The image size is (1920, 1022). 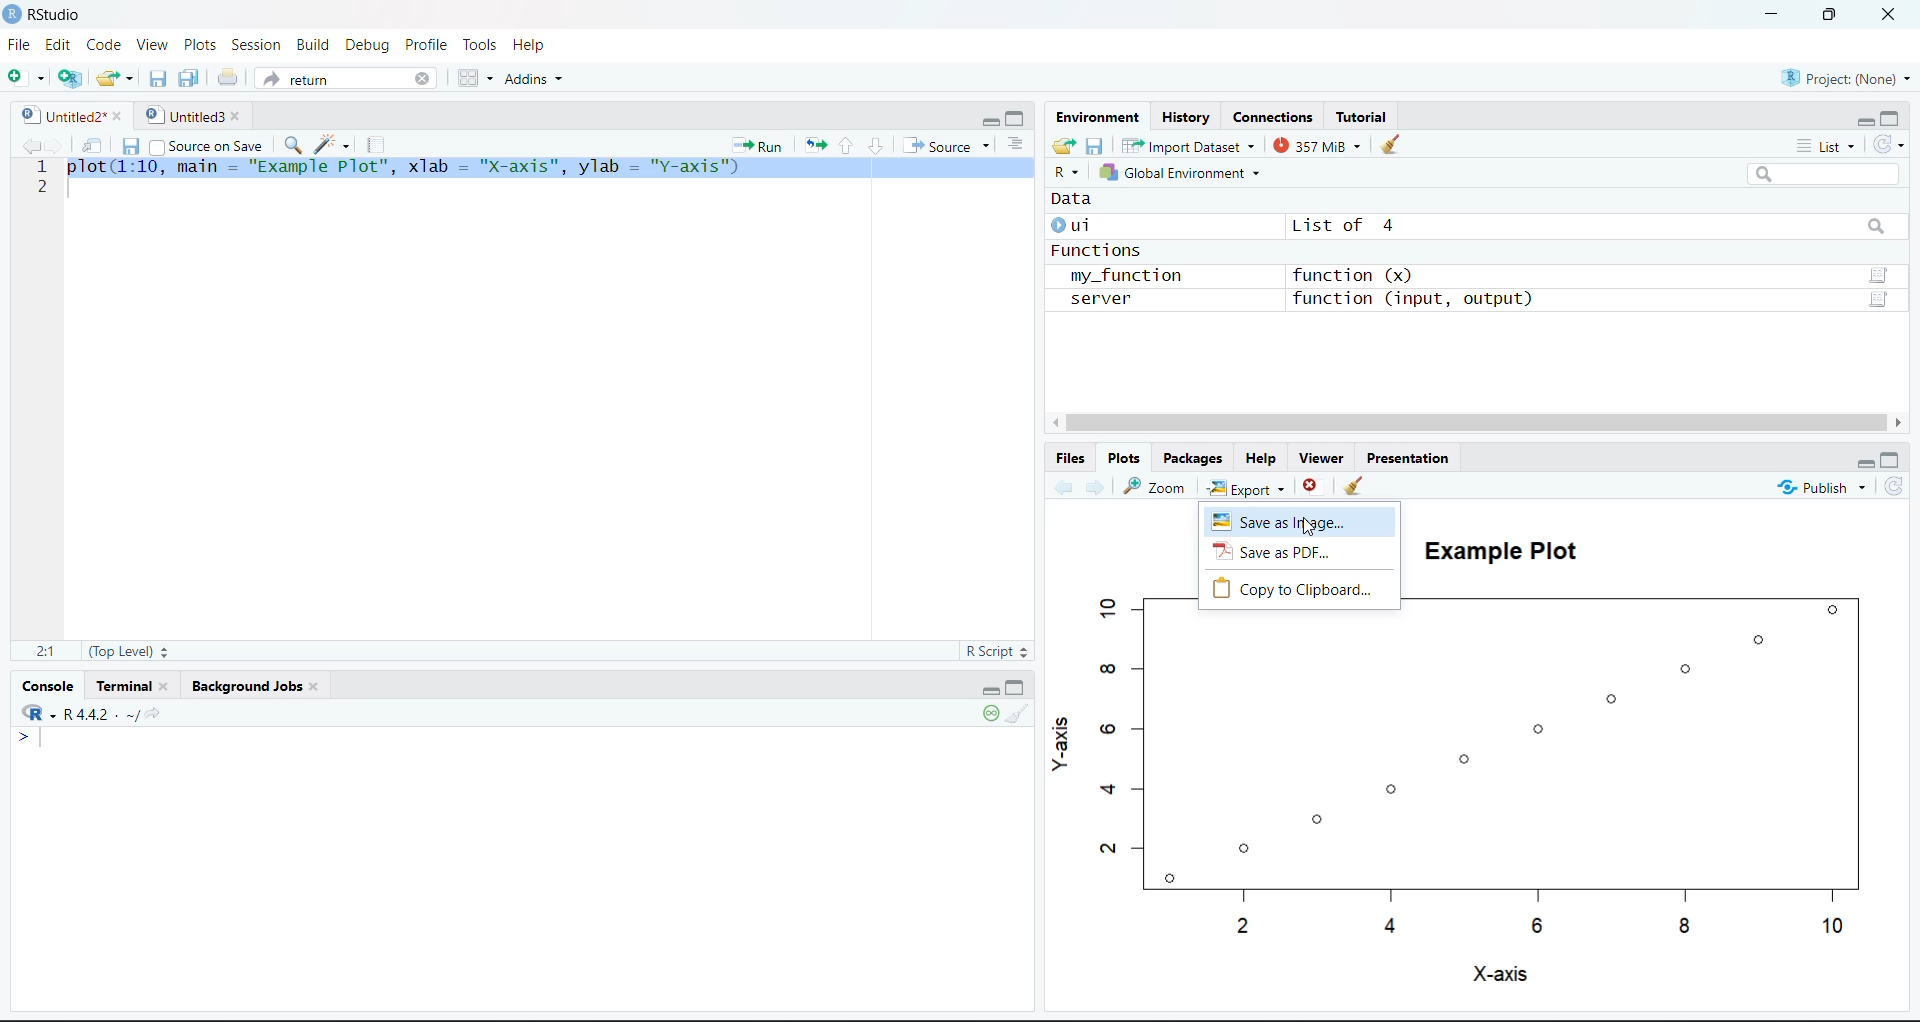 What do you see at coordinates (1879, 275) in the screenshot?
I see `Data/Table` at bounding box center [1879, 275].